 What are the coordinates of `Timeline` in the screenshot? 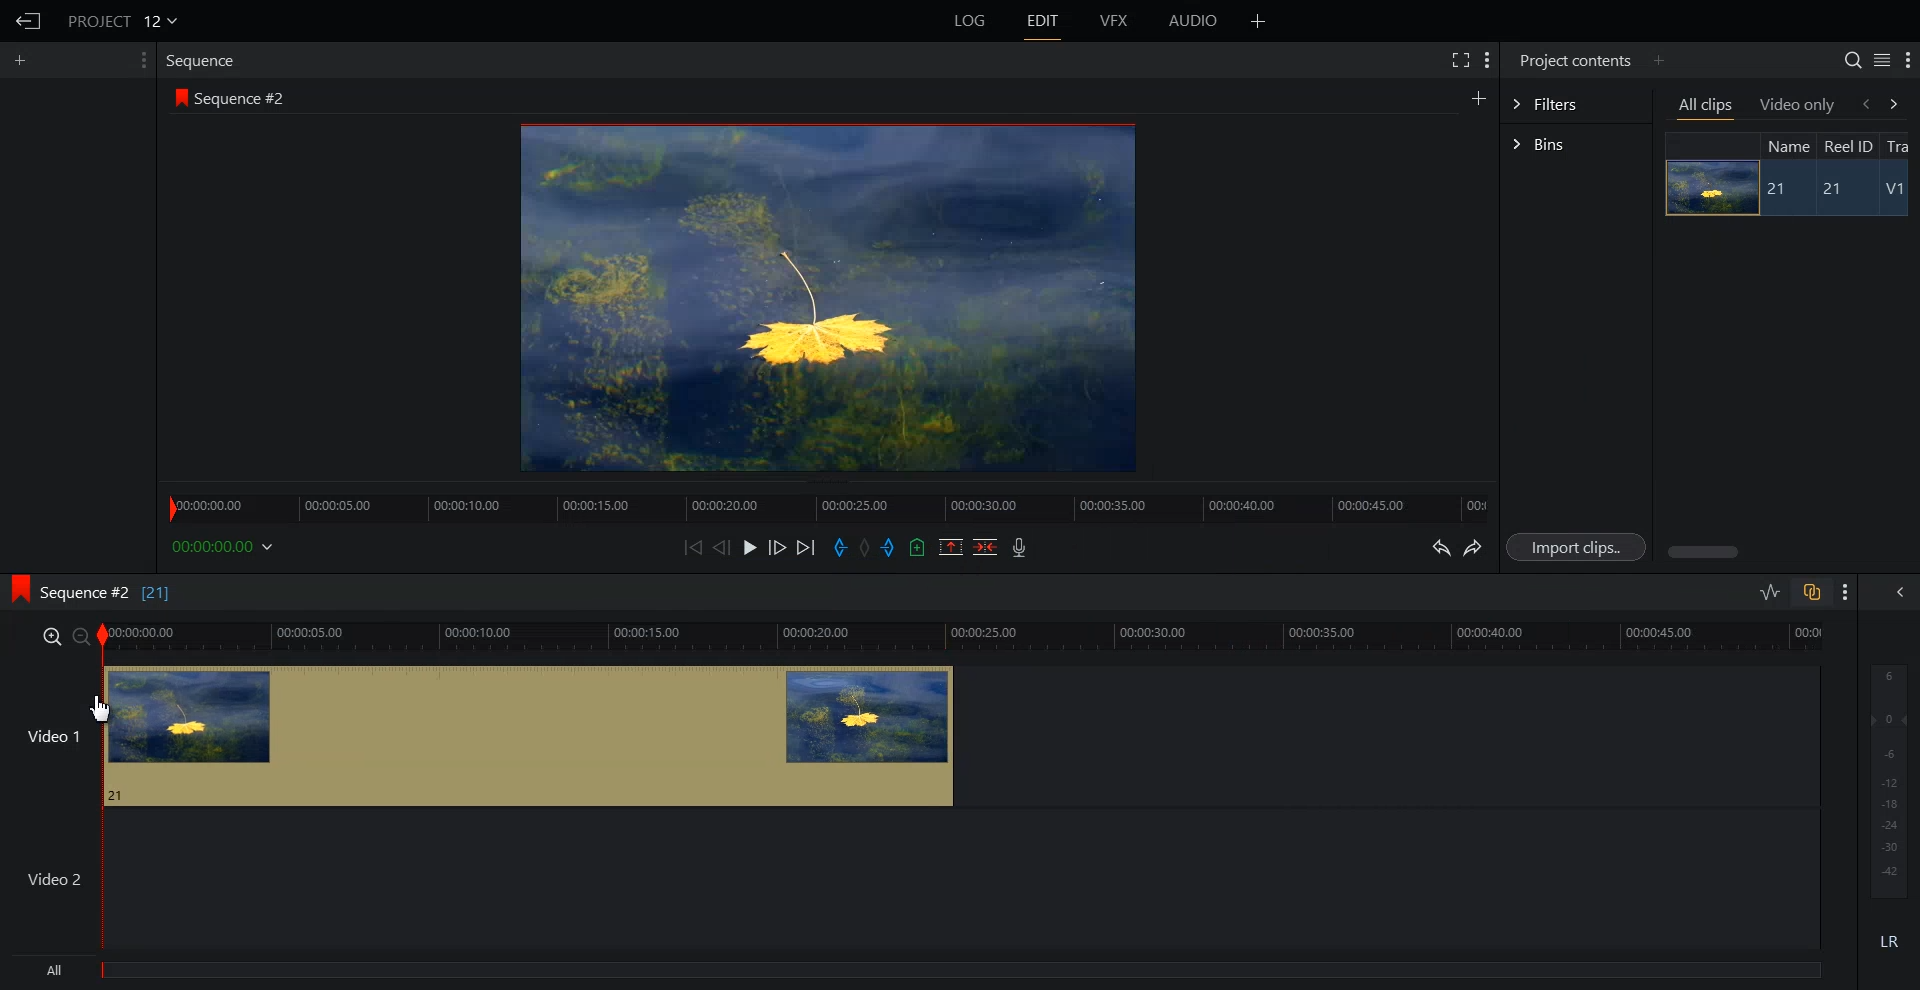 It's located at (827, 502).